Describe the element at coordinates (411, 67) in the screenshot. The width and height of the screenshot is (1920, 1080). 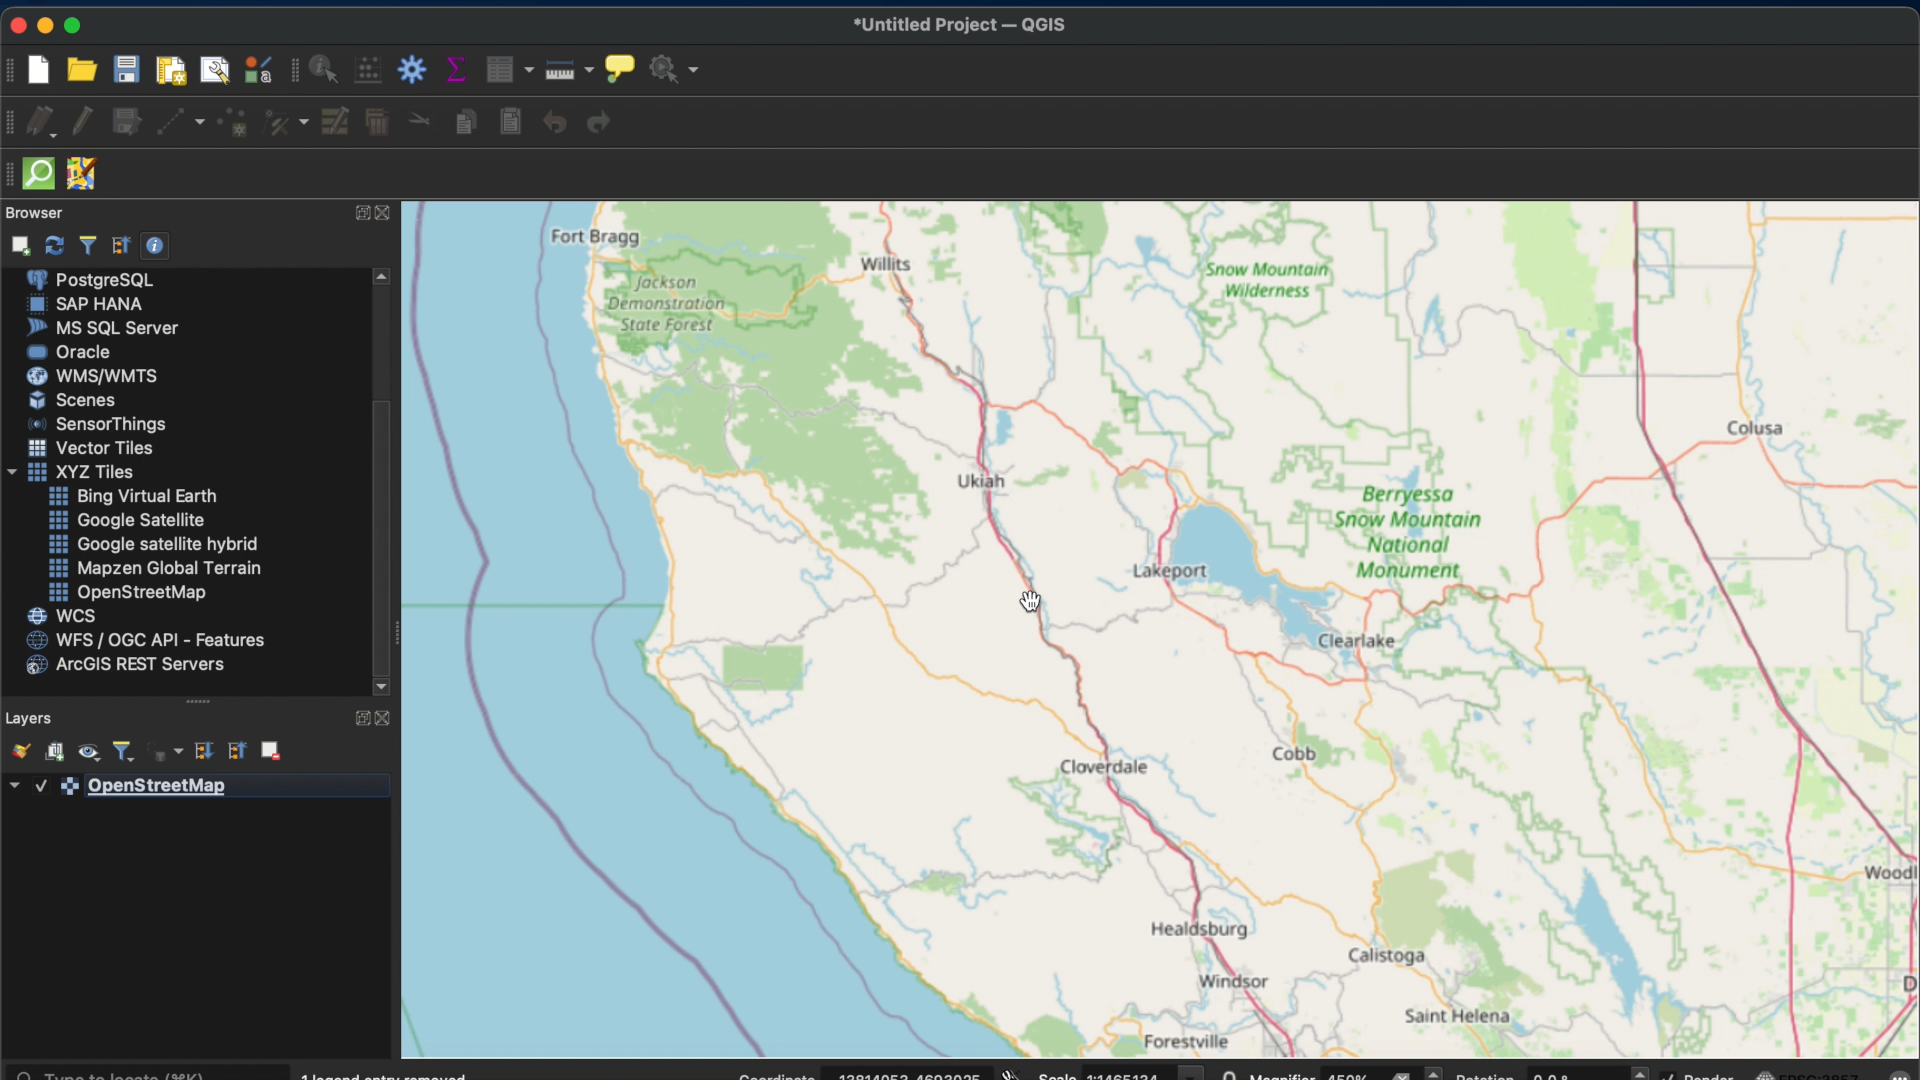
I see `toolbox` at that location.